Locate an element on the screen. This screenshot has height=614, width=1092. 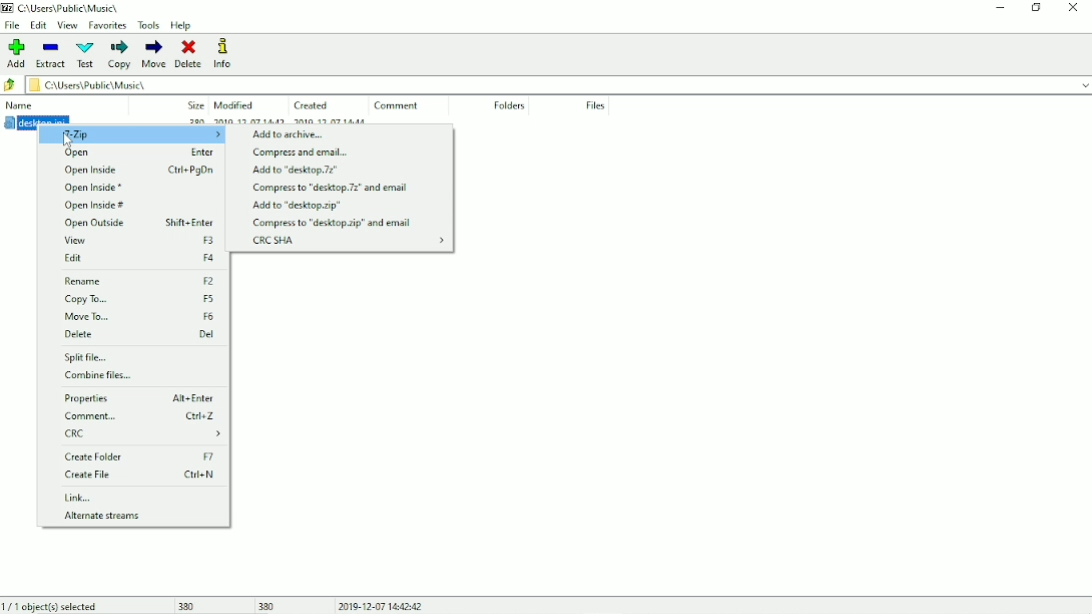
Delete is located at coordinates (140, 334).